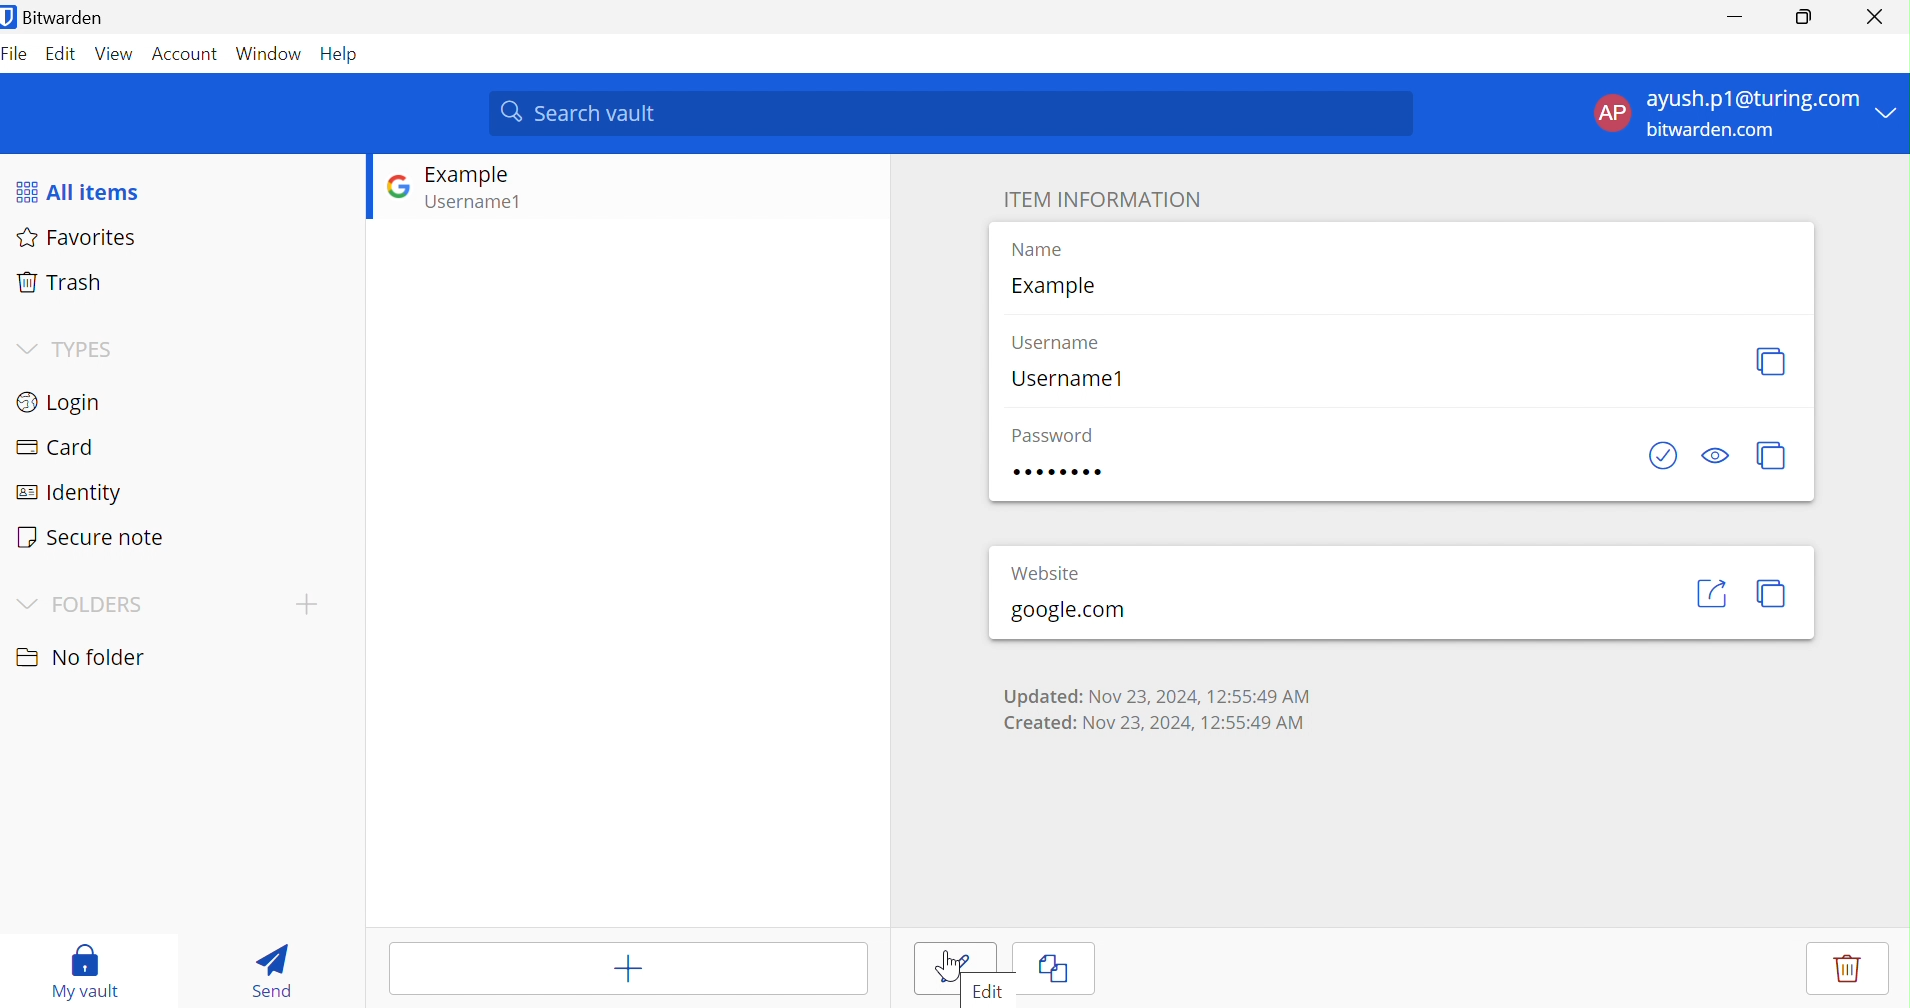  Describe the element at coordinates (269, 53) in the screenshot. I see `Window` at that location.